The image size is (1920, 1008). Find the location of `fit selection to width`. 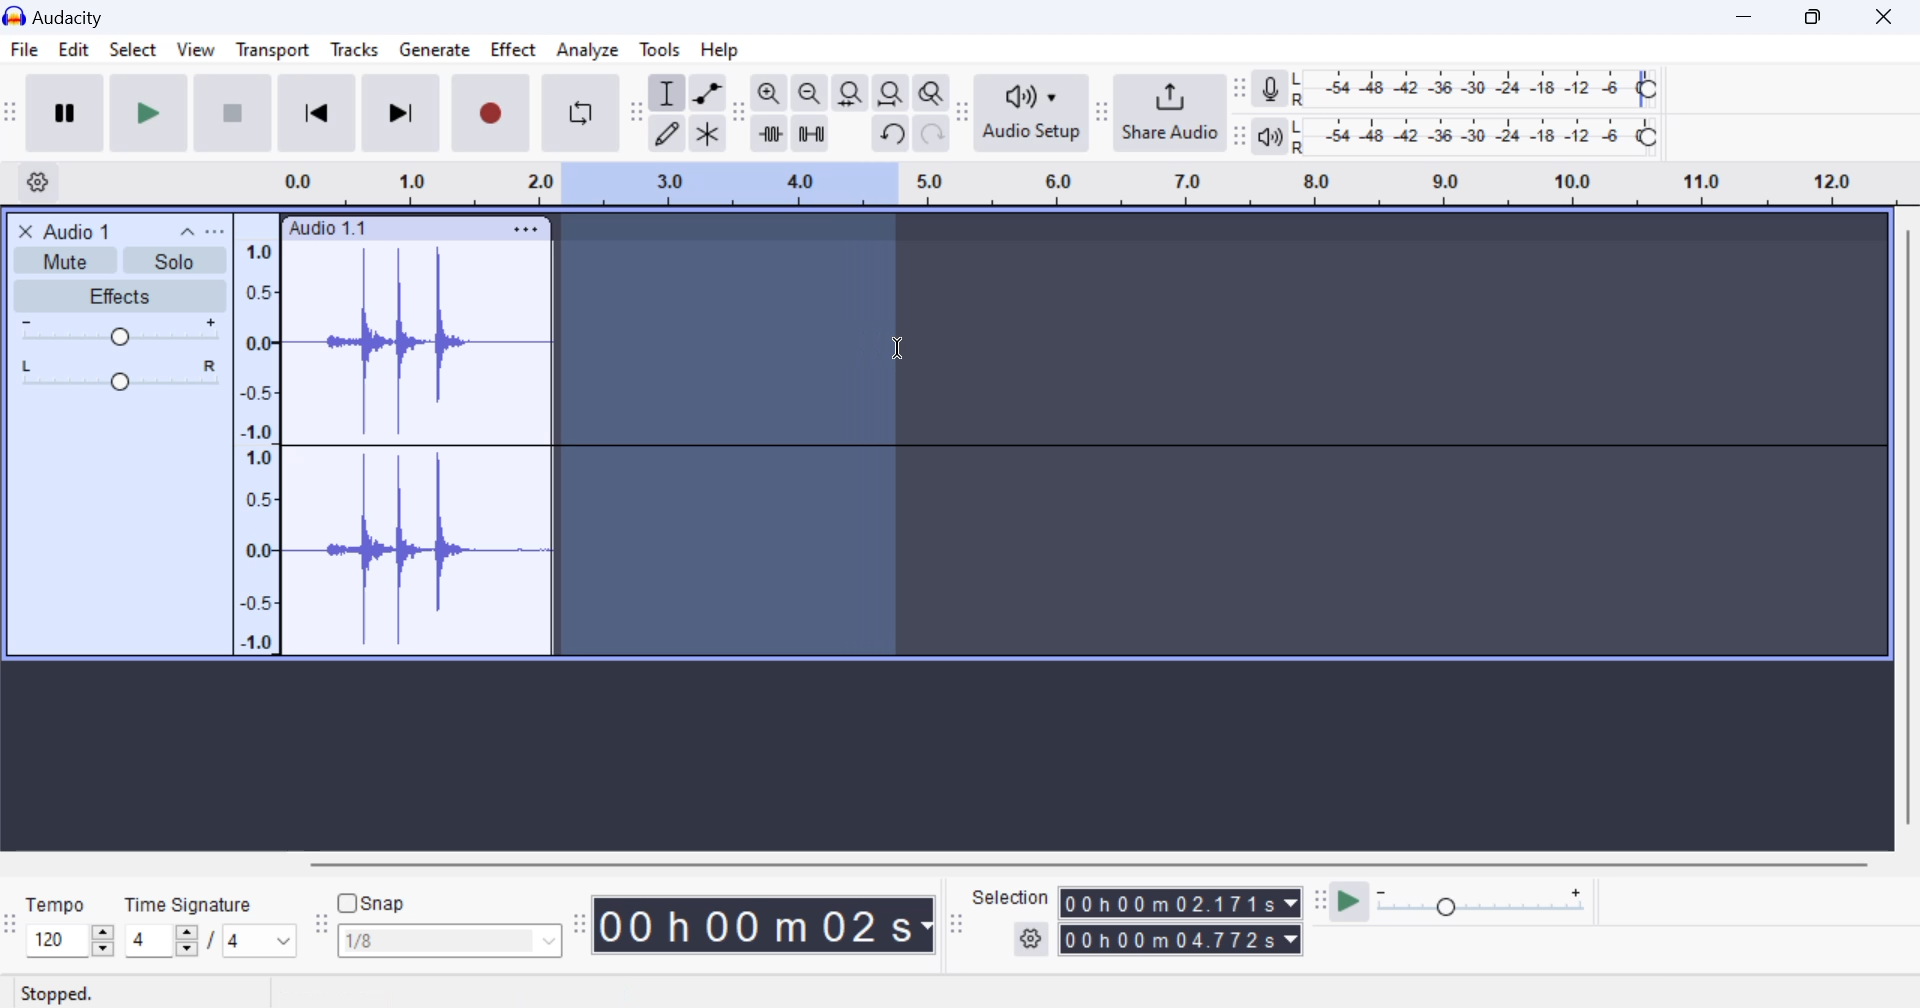

fit selection to width is located at coordinates (848, 95).